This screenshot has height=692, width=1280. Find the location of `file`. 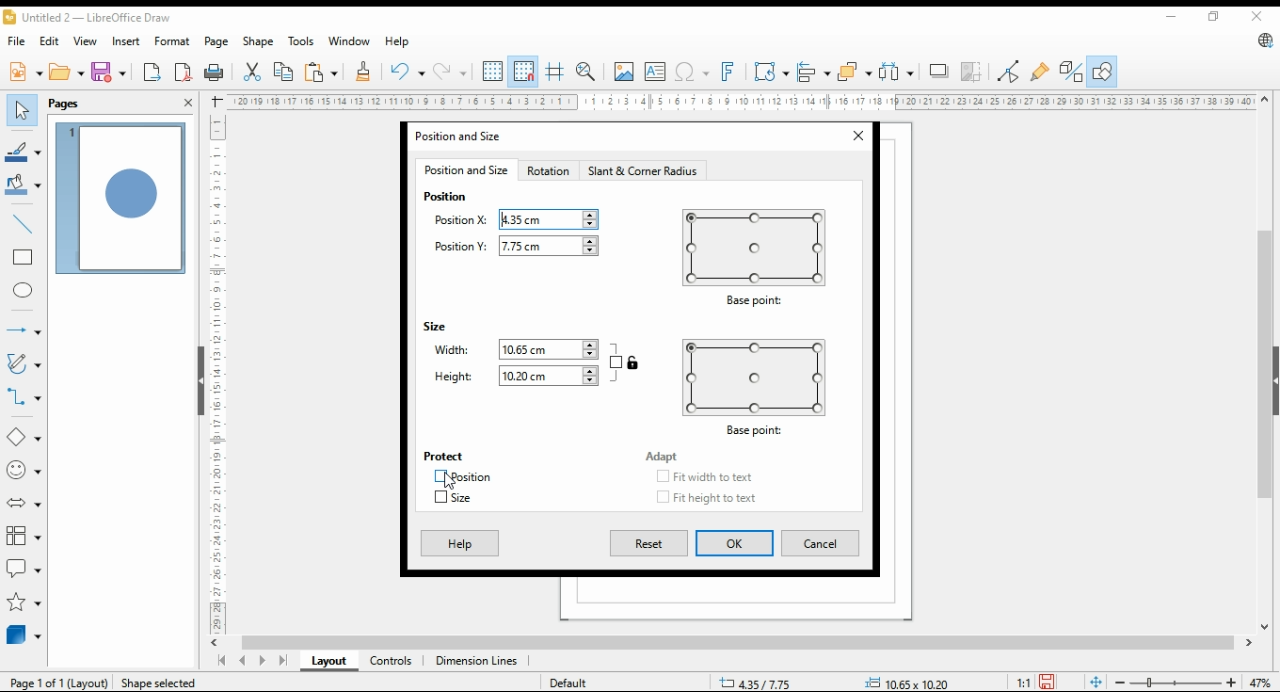

file is located at coordinates (17, 42).